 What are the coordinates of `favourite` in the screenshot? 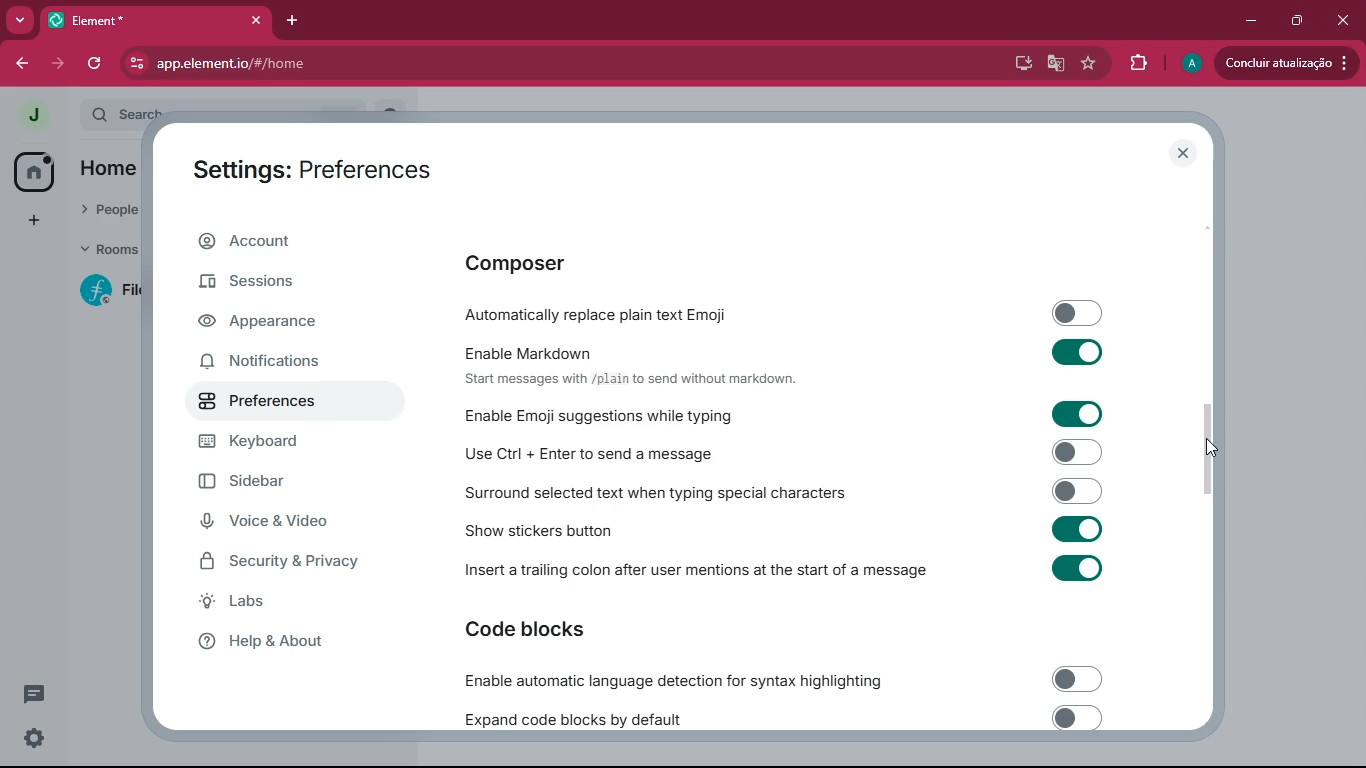 It's located at (1093, 66).